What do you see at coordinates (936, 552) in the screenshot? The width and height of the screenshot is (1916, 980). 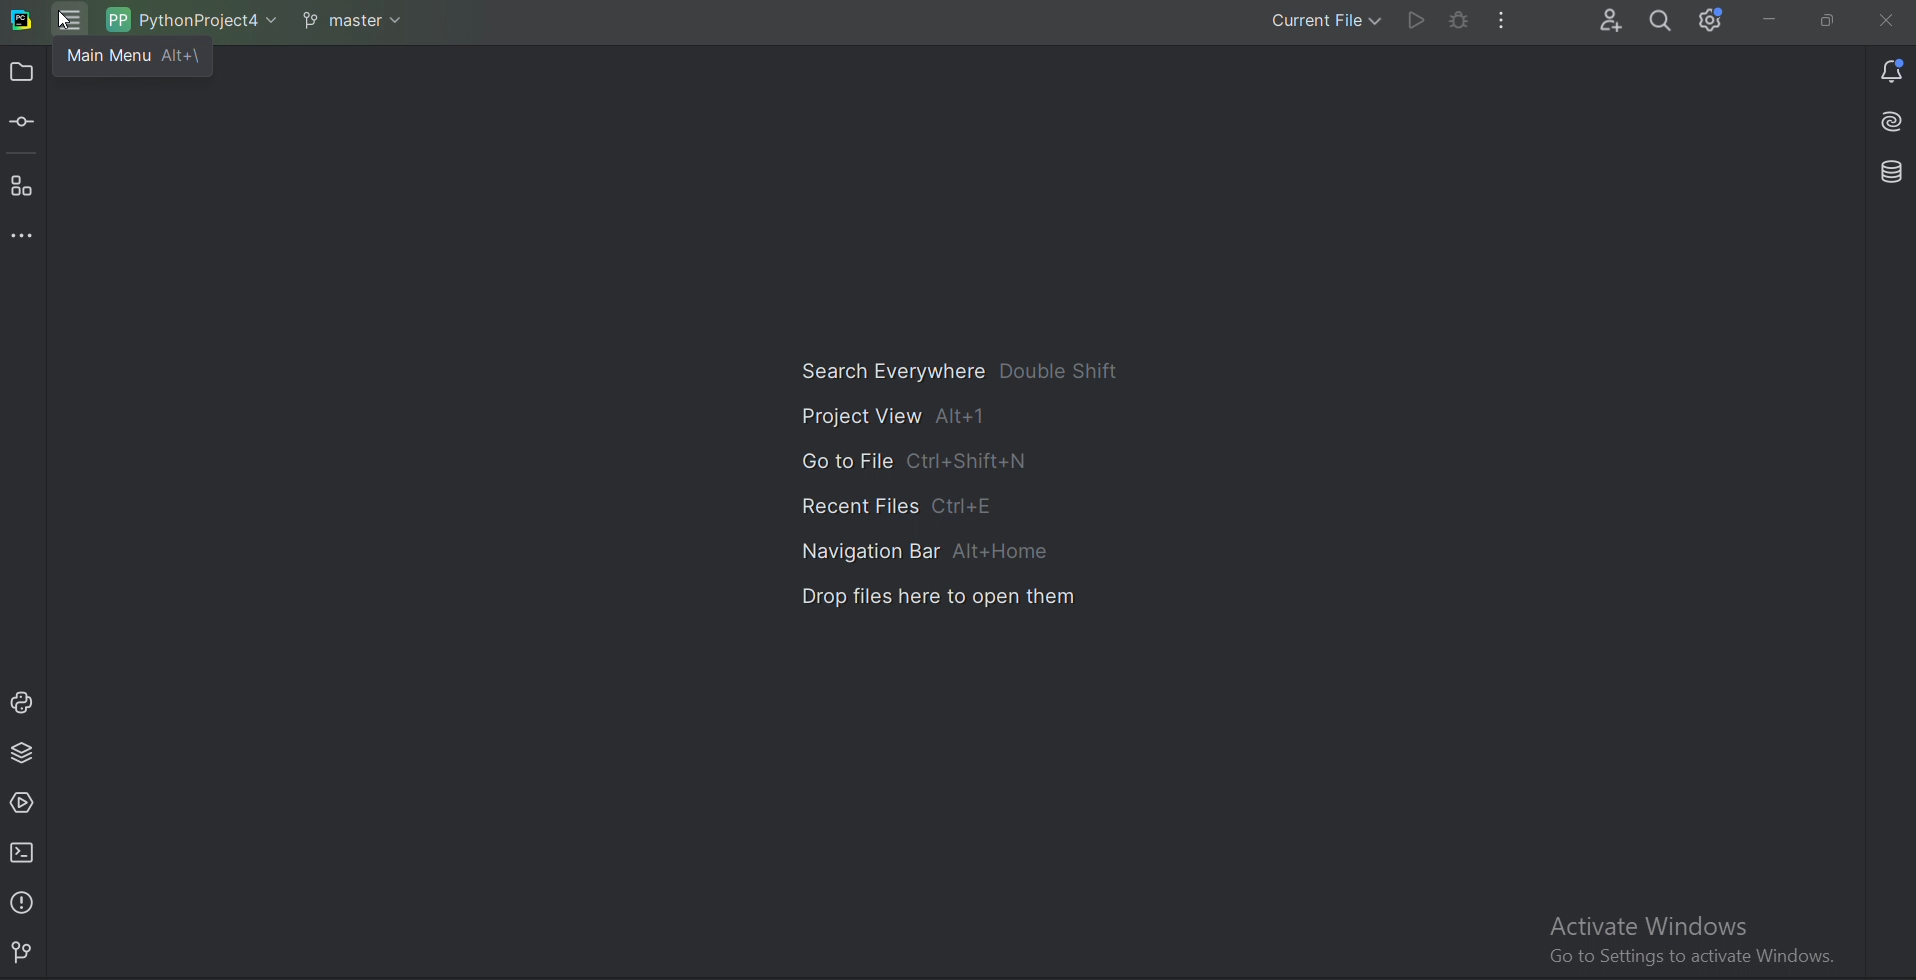 I see `Navigation Bar Alt+Home` at bounding box center [936, 552].